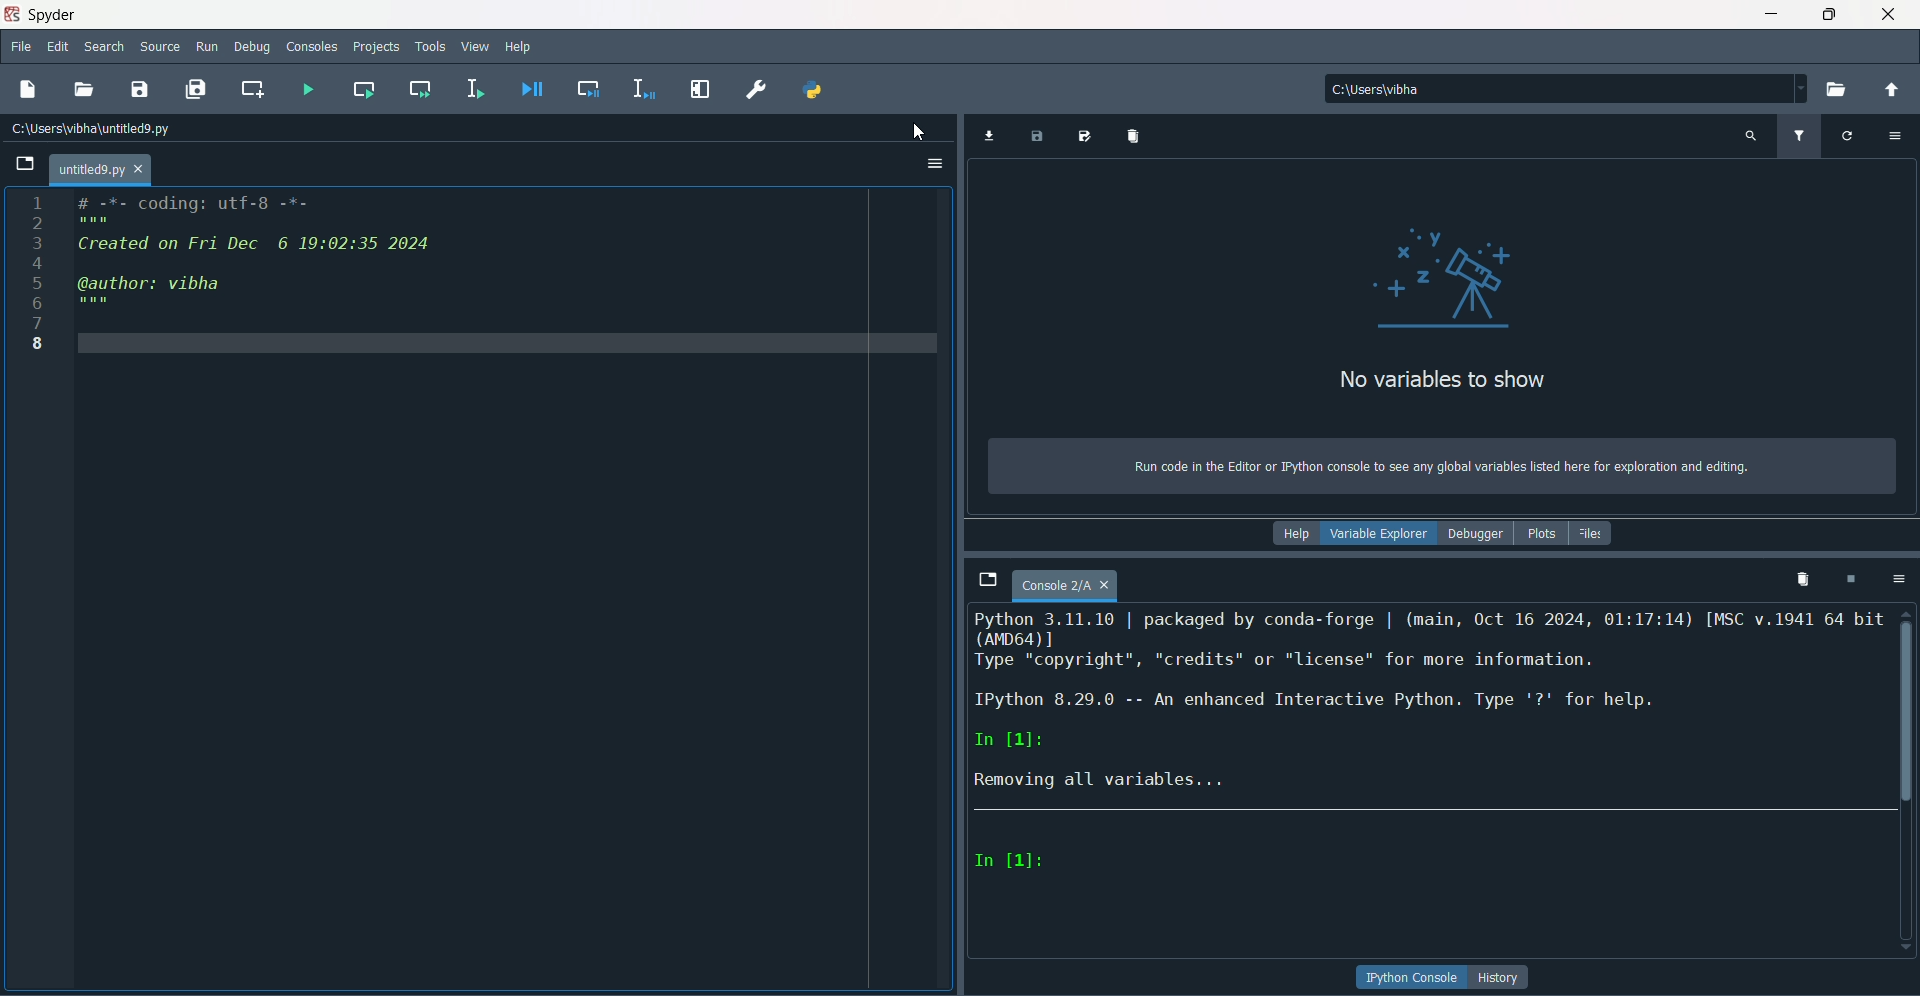 The height and width of the screenshot is (996, 1920). Describe the element at coordinates (935, 165) in the screenshot. I see `options` at that location.